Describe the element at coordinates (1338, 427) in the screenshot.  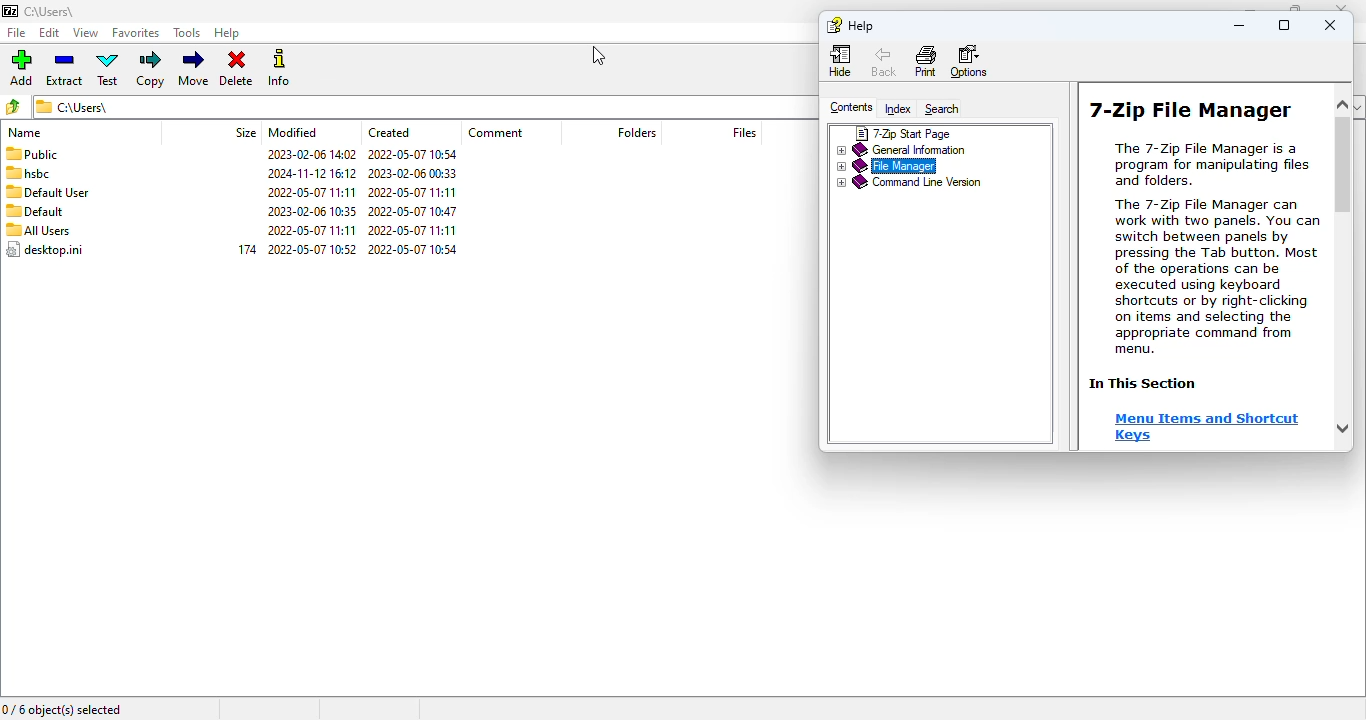
I see `scroll down` at that location.